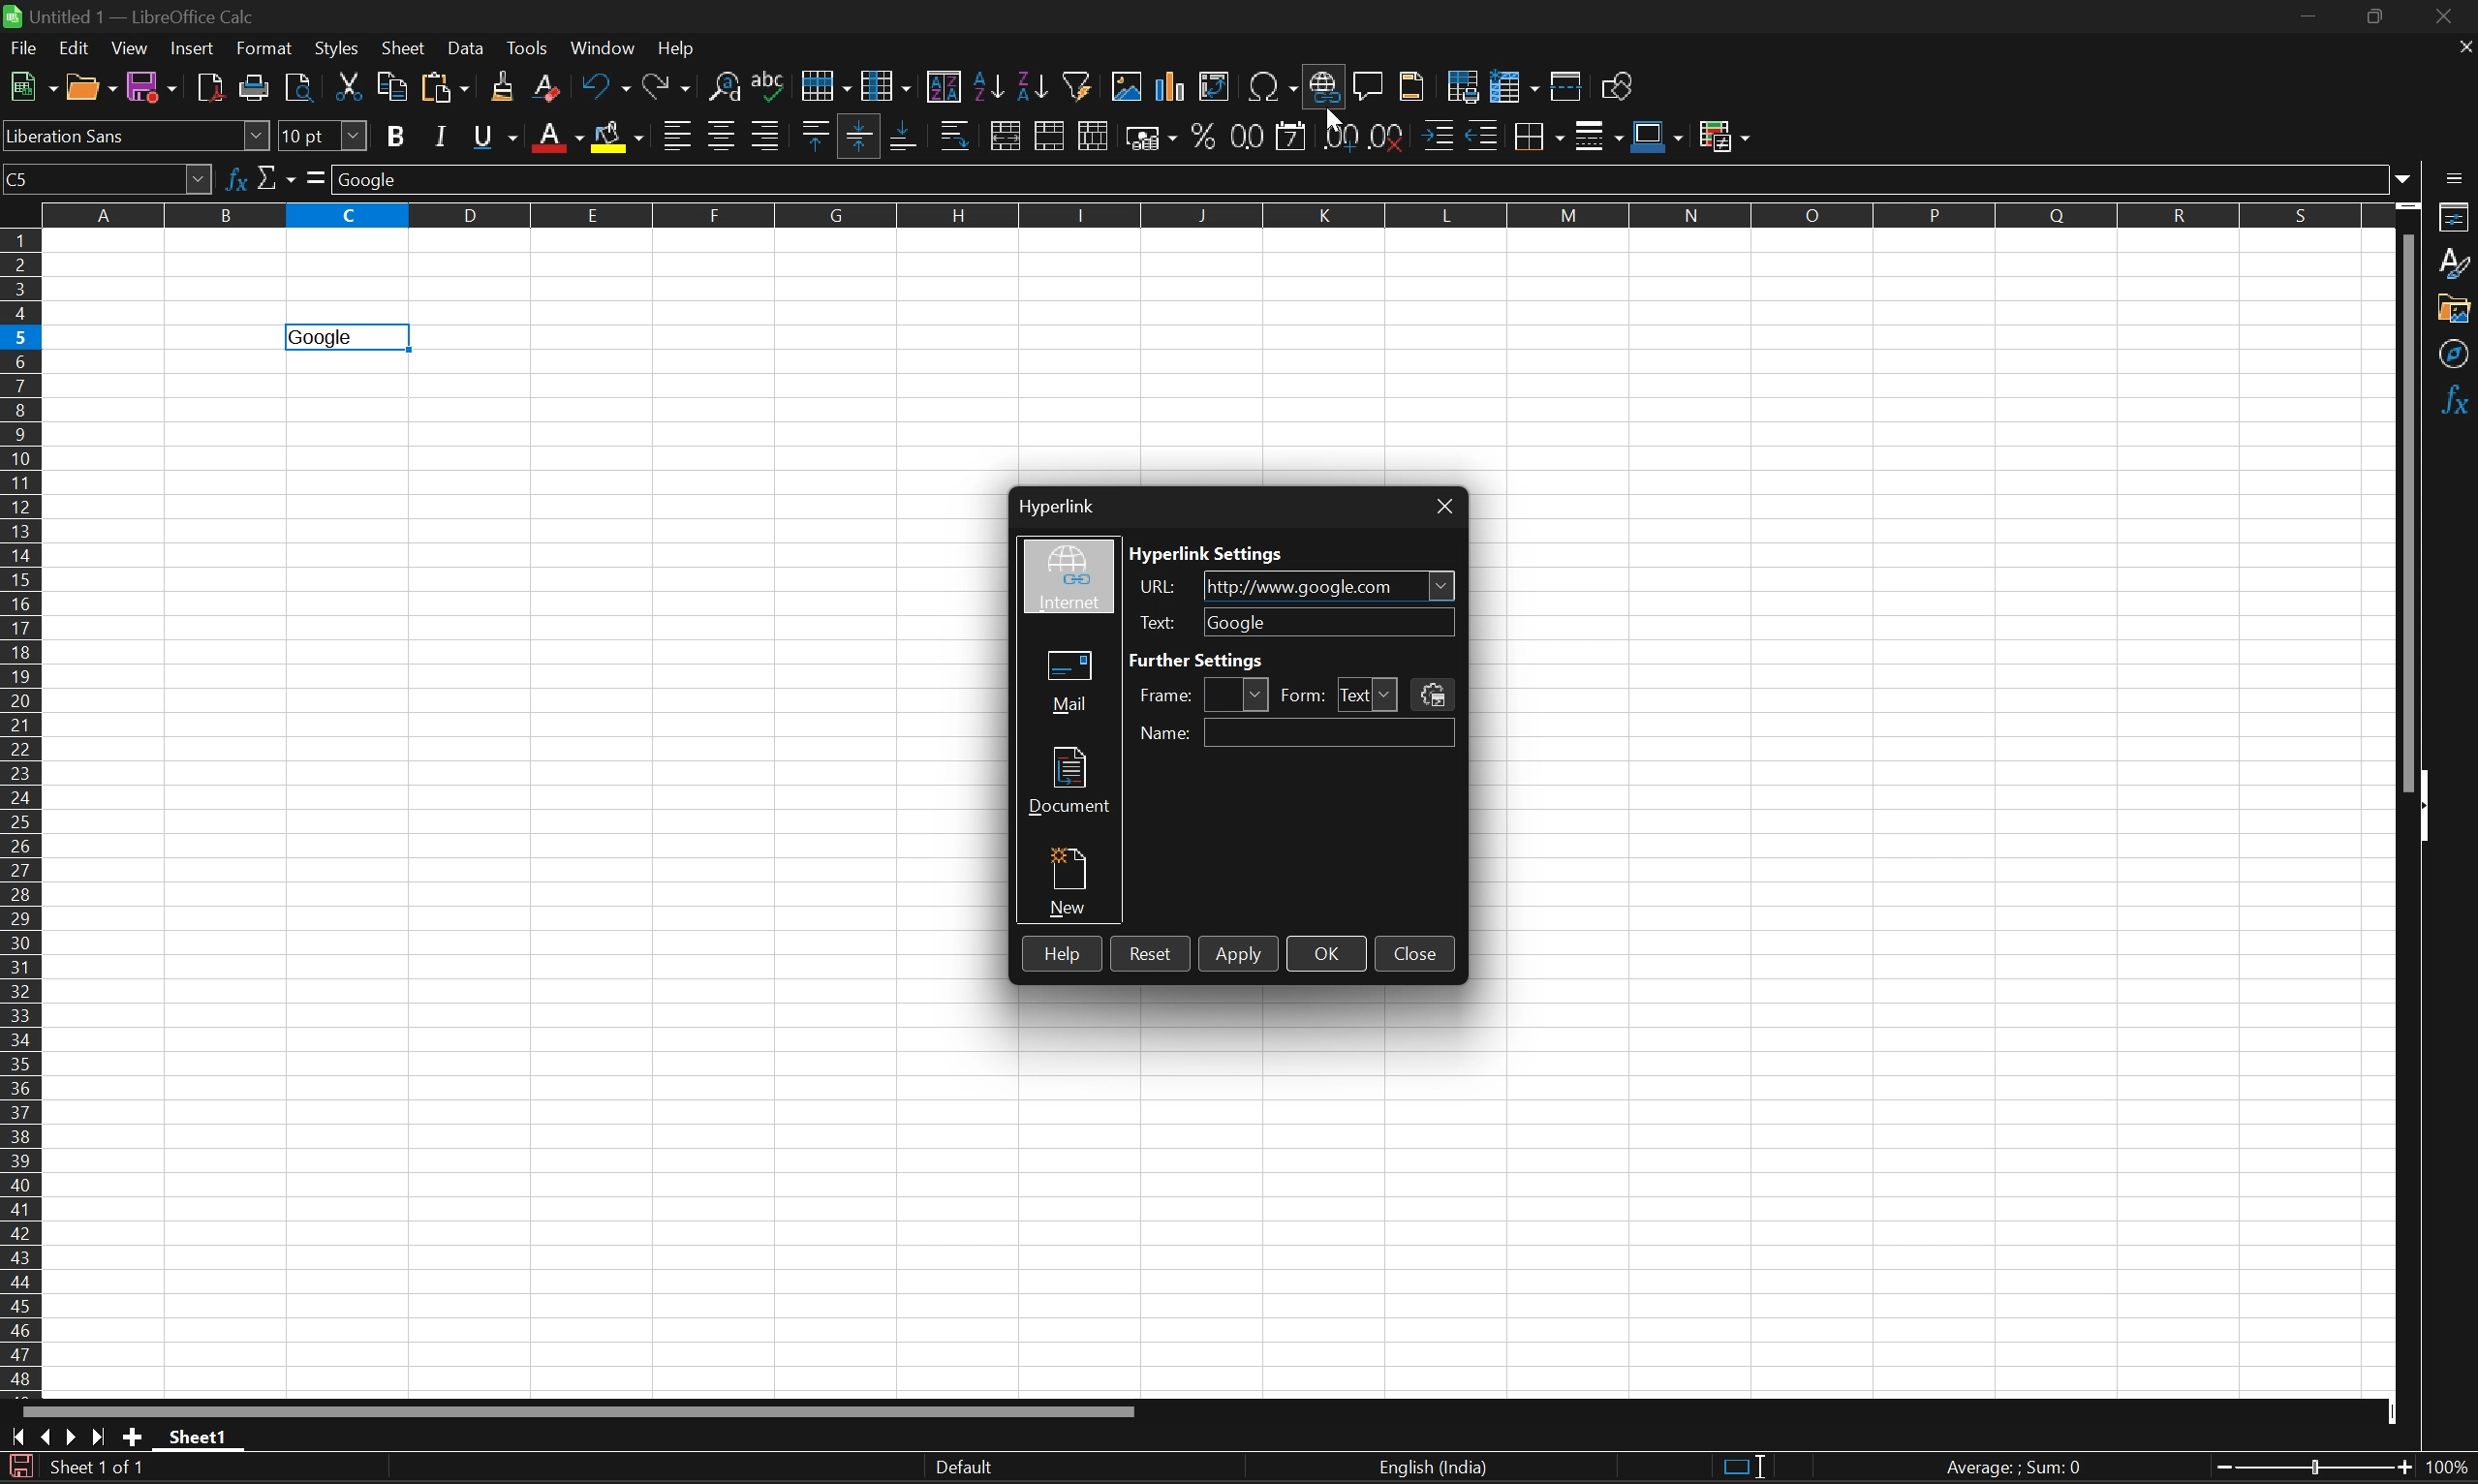 The image size is (2478, 1484). I want to click on Zoom out, so click(2401, 1469).